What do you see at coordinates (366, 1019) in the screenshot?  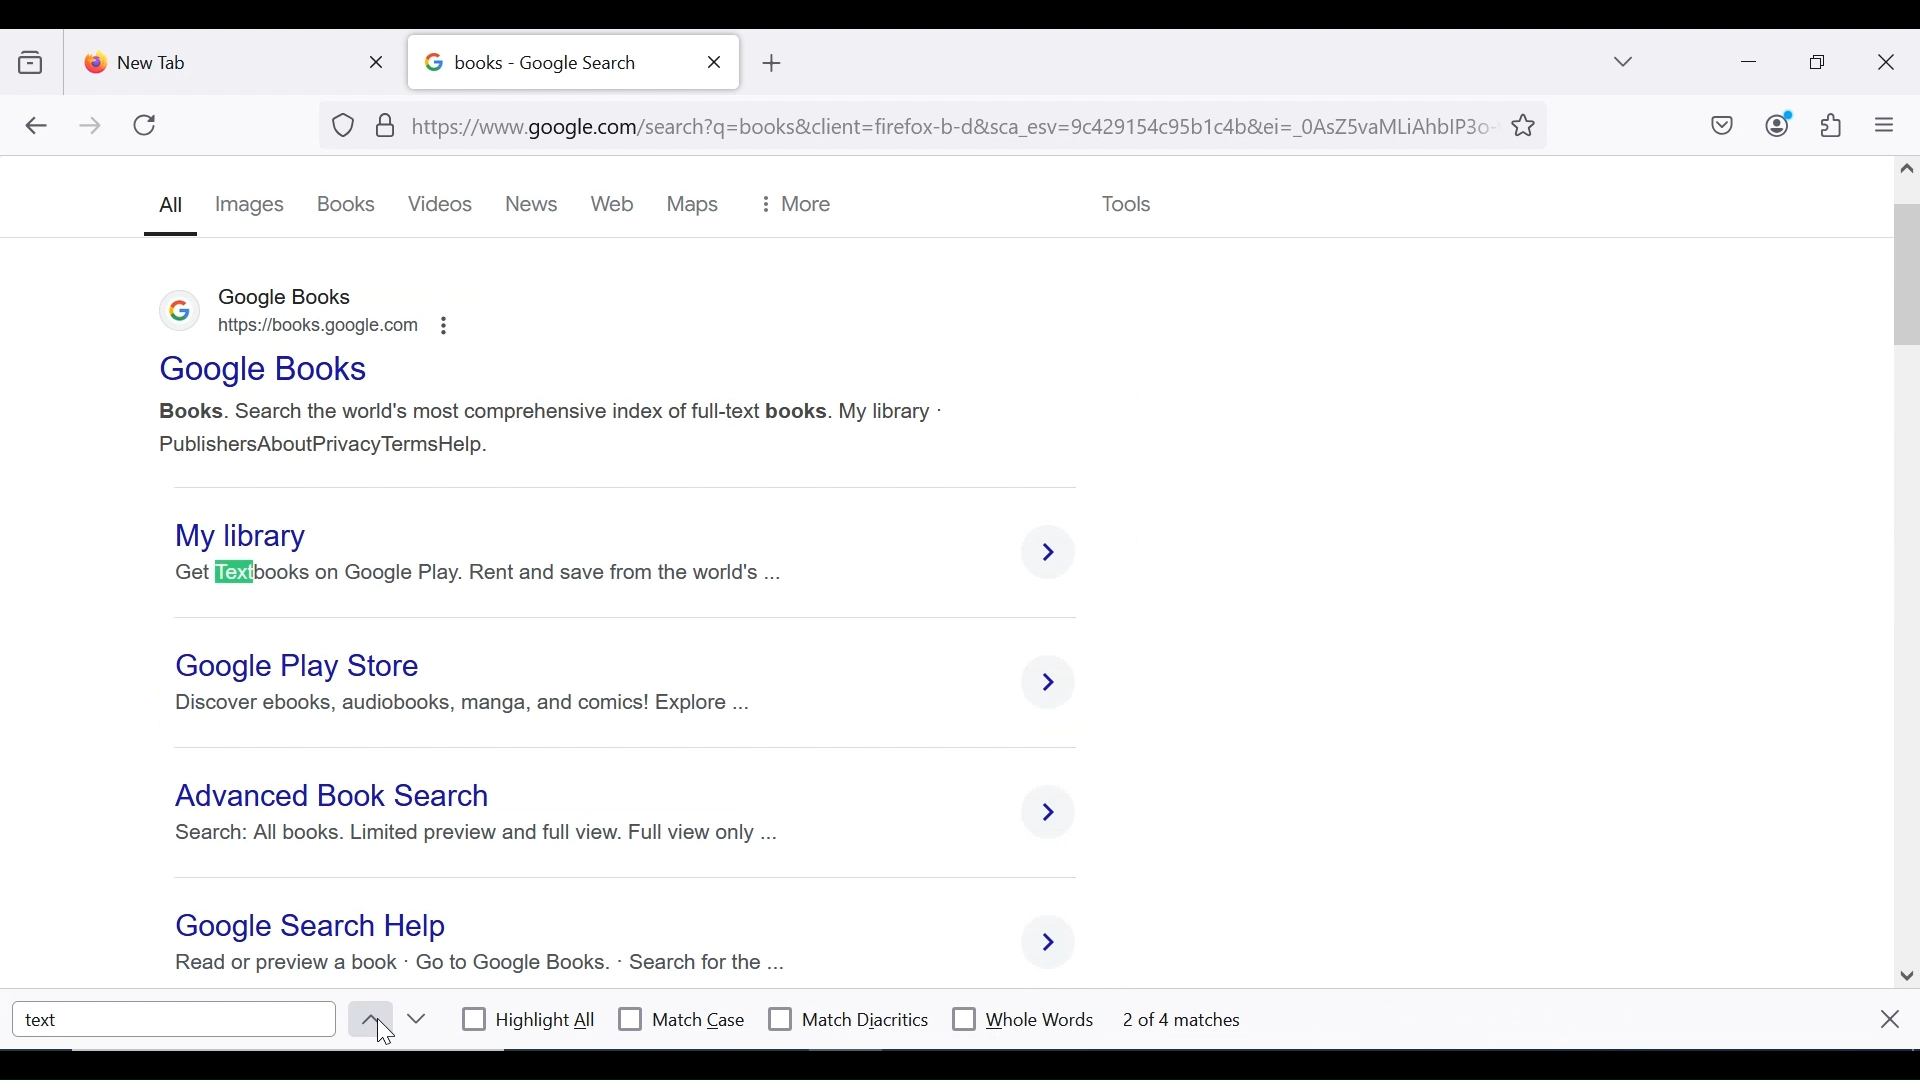 I see `previous` at bounding box center [366, 1019].